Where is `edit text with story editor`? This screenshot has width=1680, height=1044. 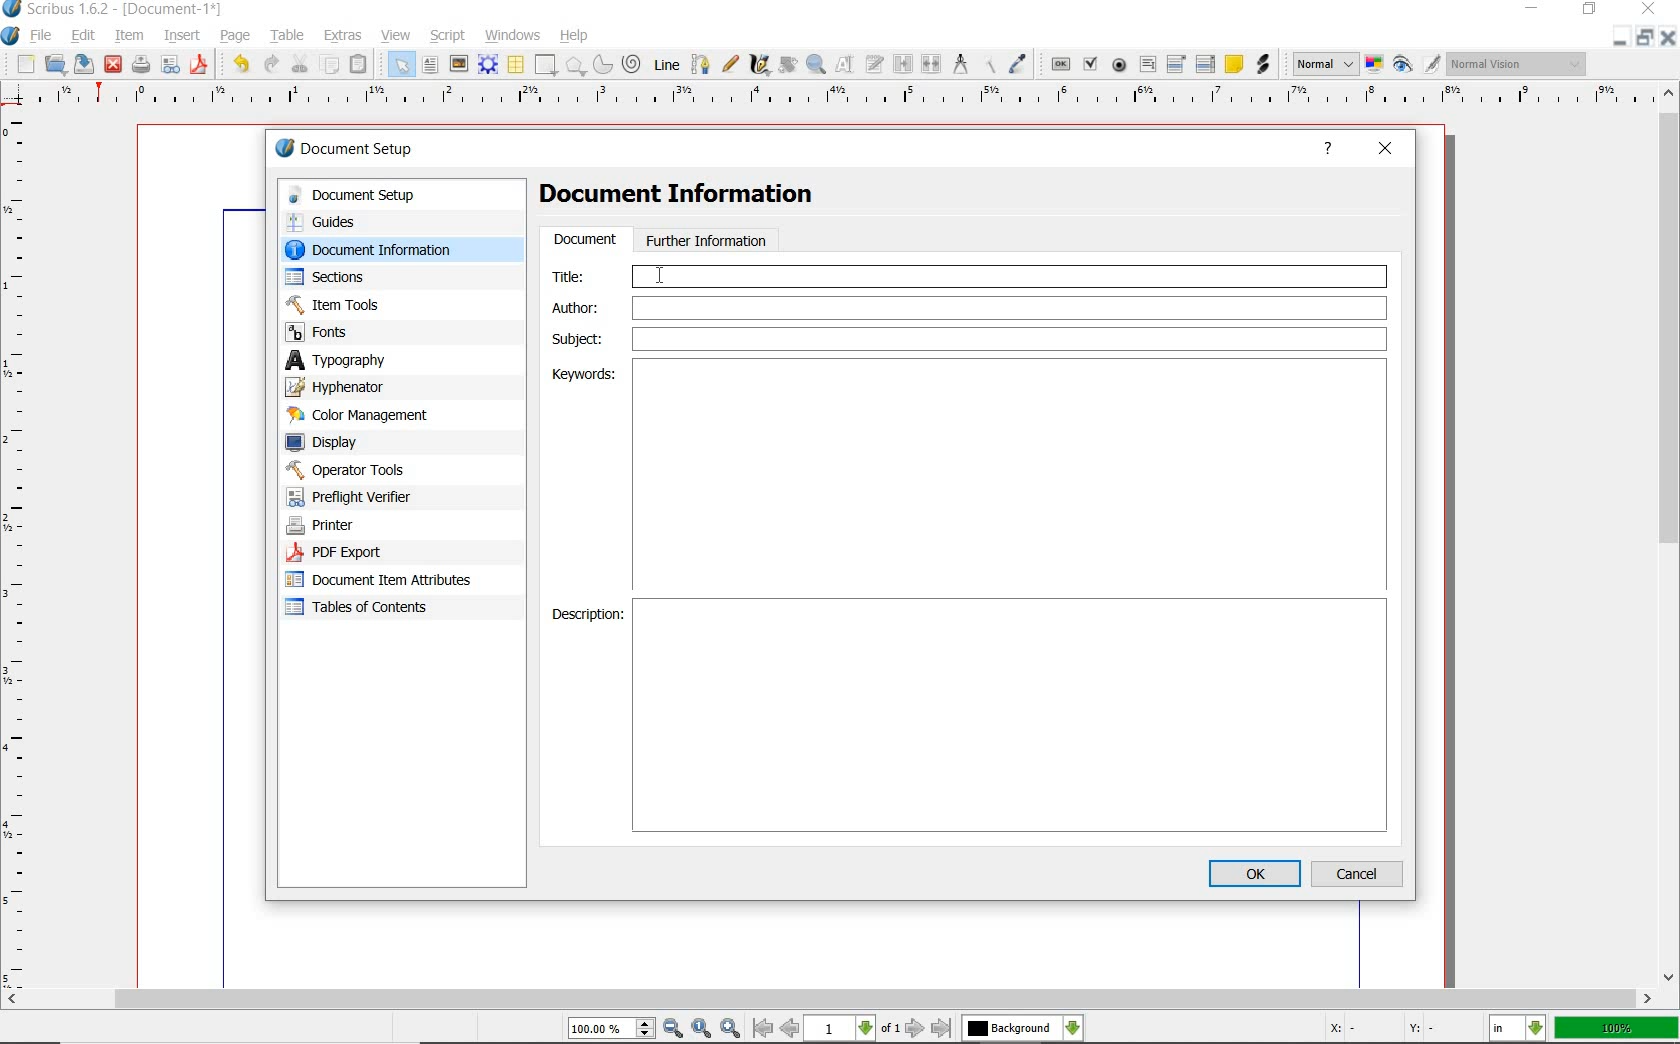
edit text with story editor is located at coordinates (875, 66).